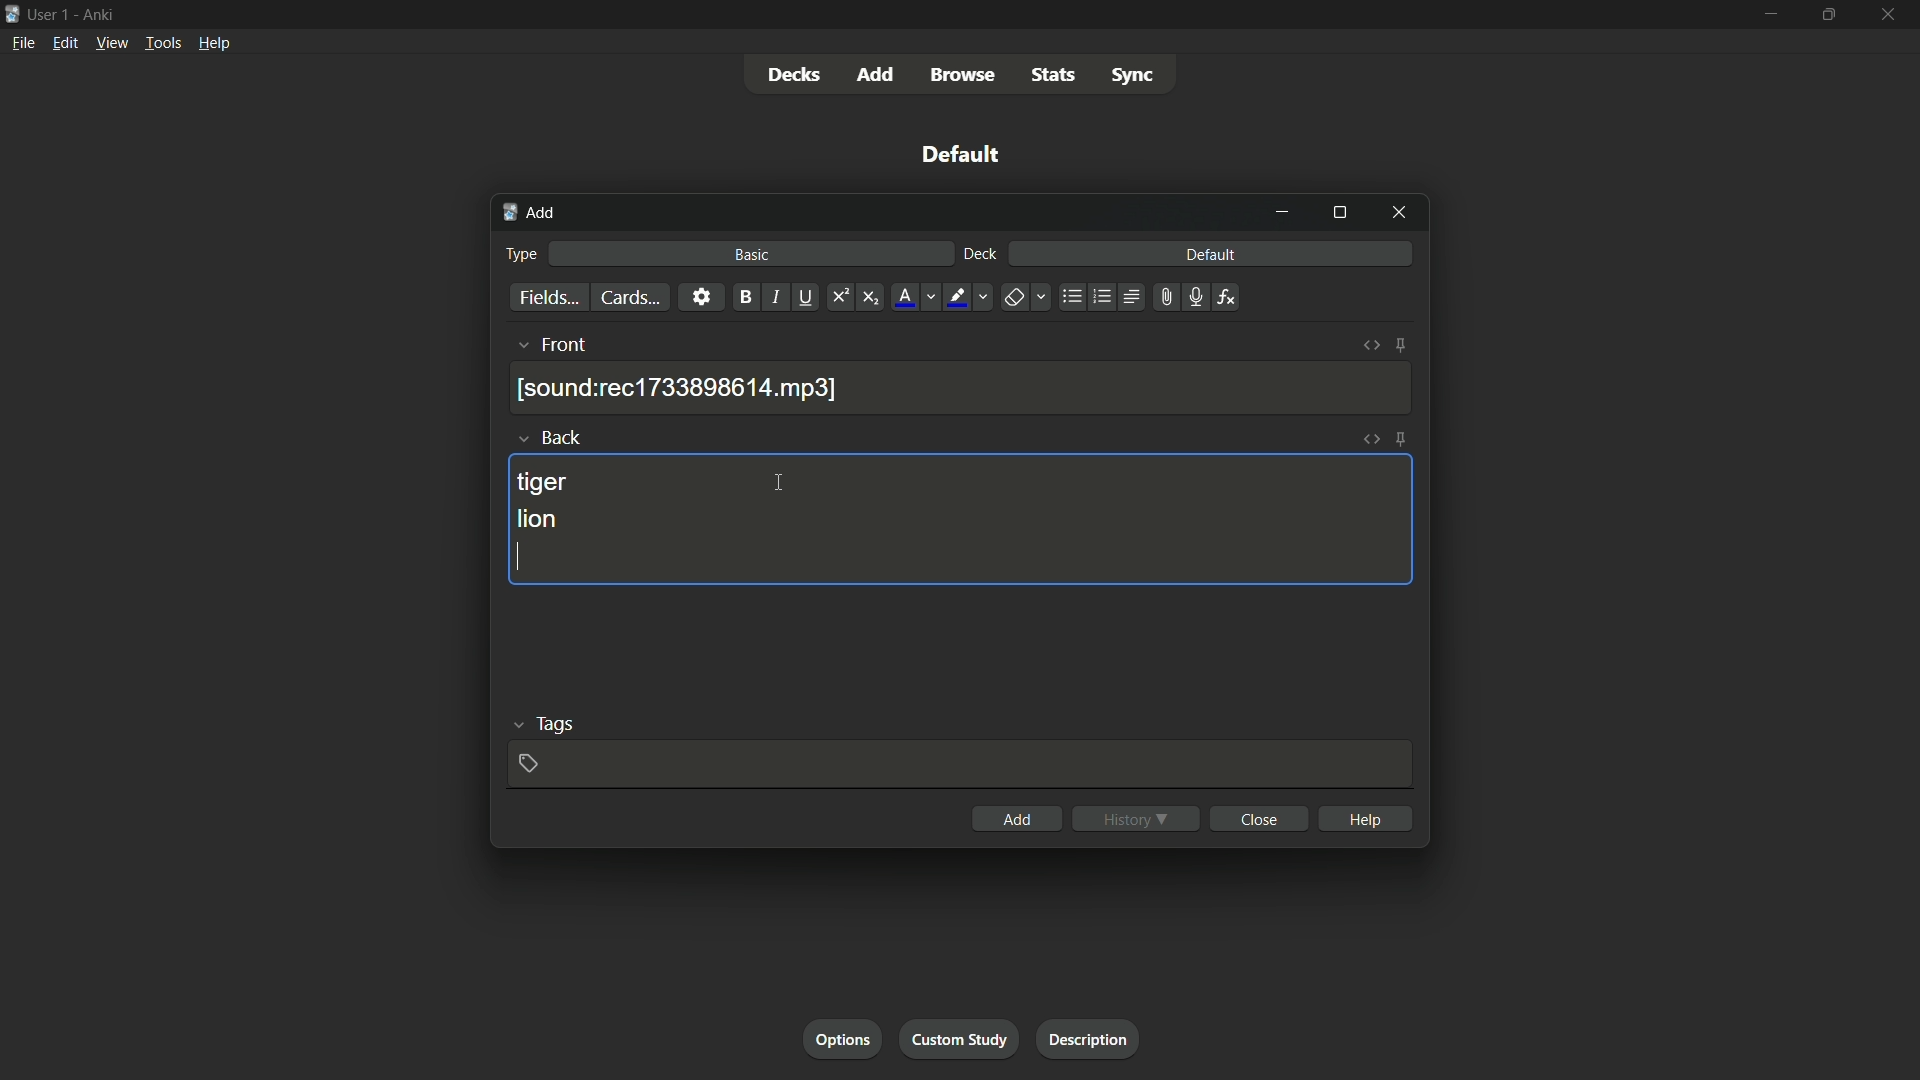 The image size is (1920, 1080). What do you see at coordinates (809, 297) in the screenshot?
I see `underline` at bounding box center [809, 297].